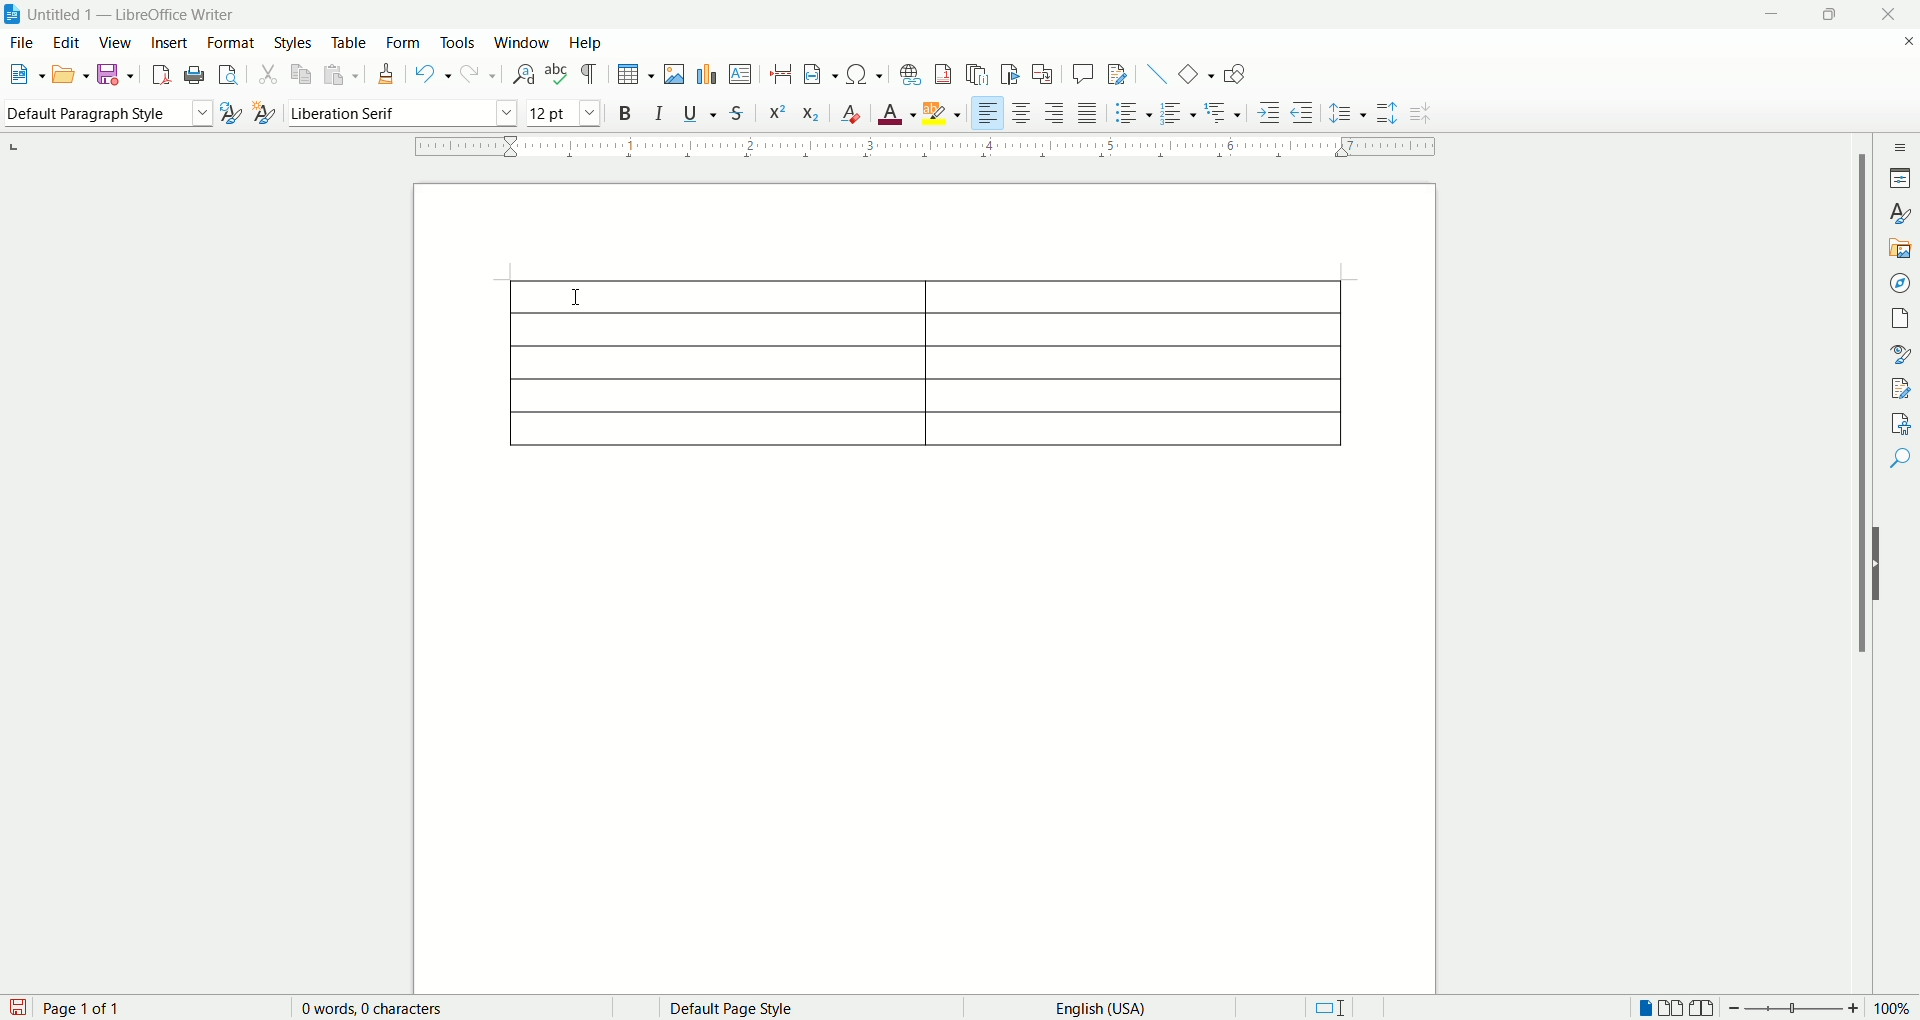  What do you see at coordinates (1045, 75) in the screenshot?
I see `insert cross references` at bounding box center [1045, 75].